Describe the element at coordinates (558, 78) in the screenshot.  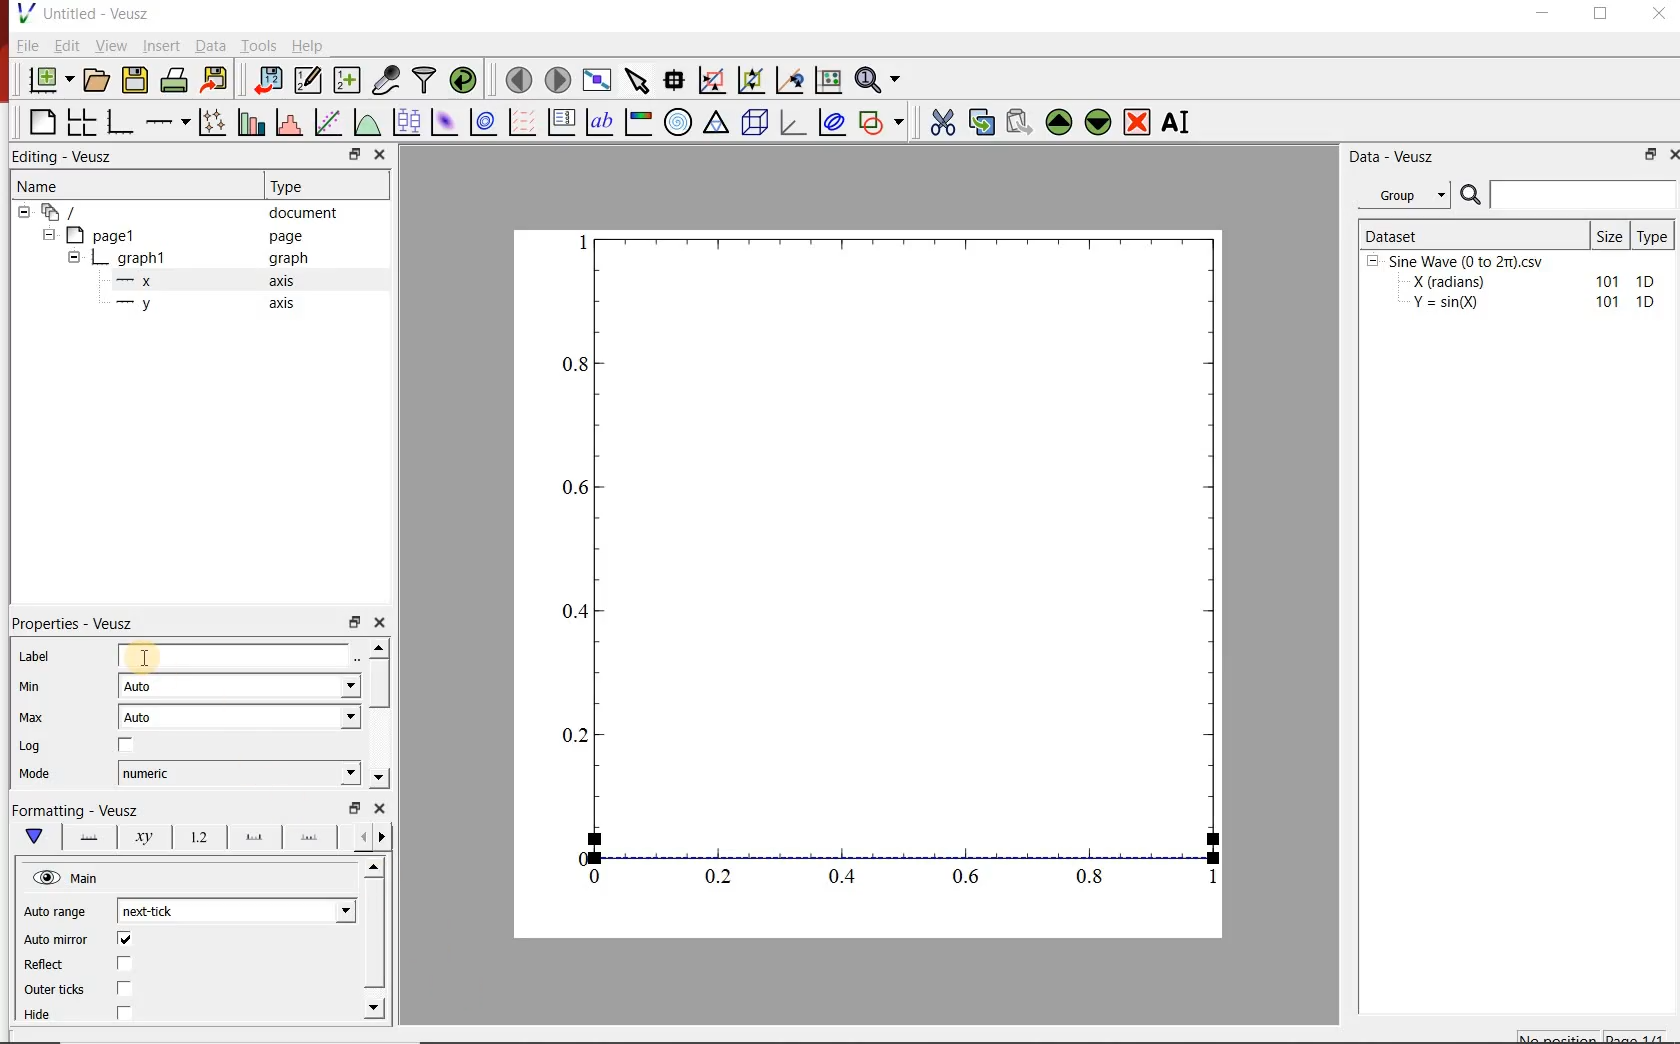
I see `go to next page` at that location.